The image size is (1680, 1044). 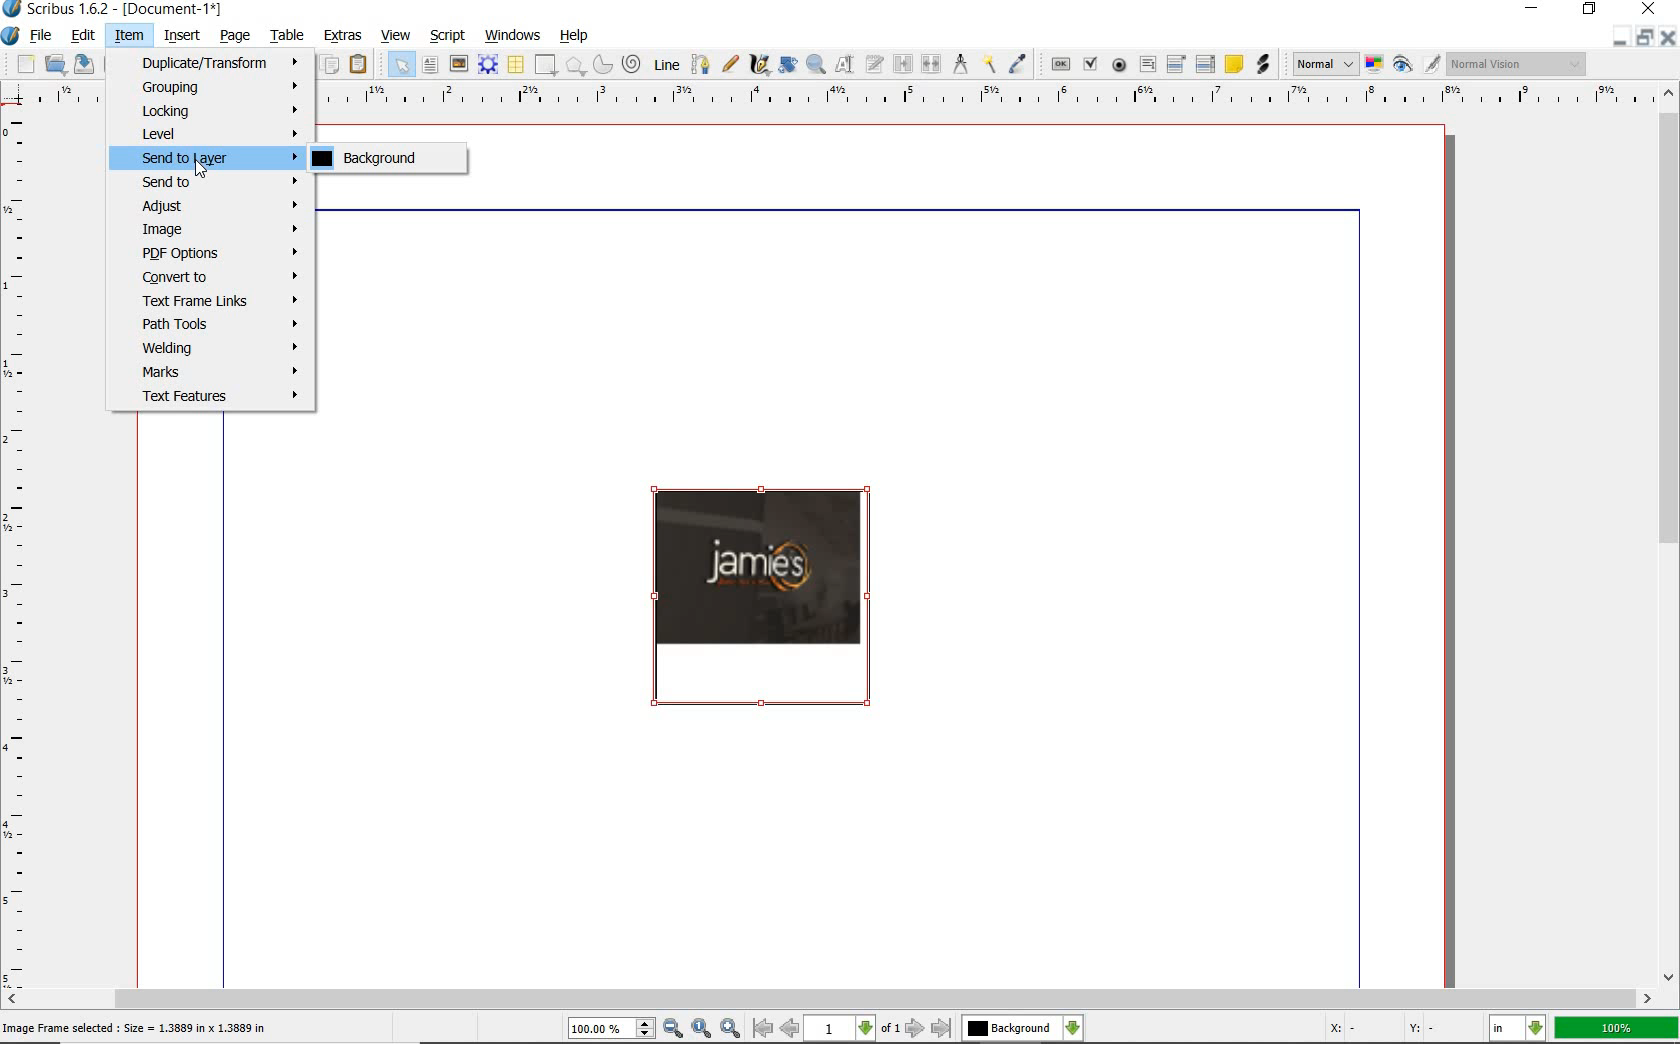 What do you see at coordinates (576, 65) in the screenshot?
I see `polygon` at bounding box center [576, 65].